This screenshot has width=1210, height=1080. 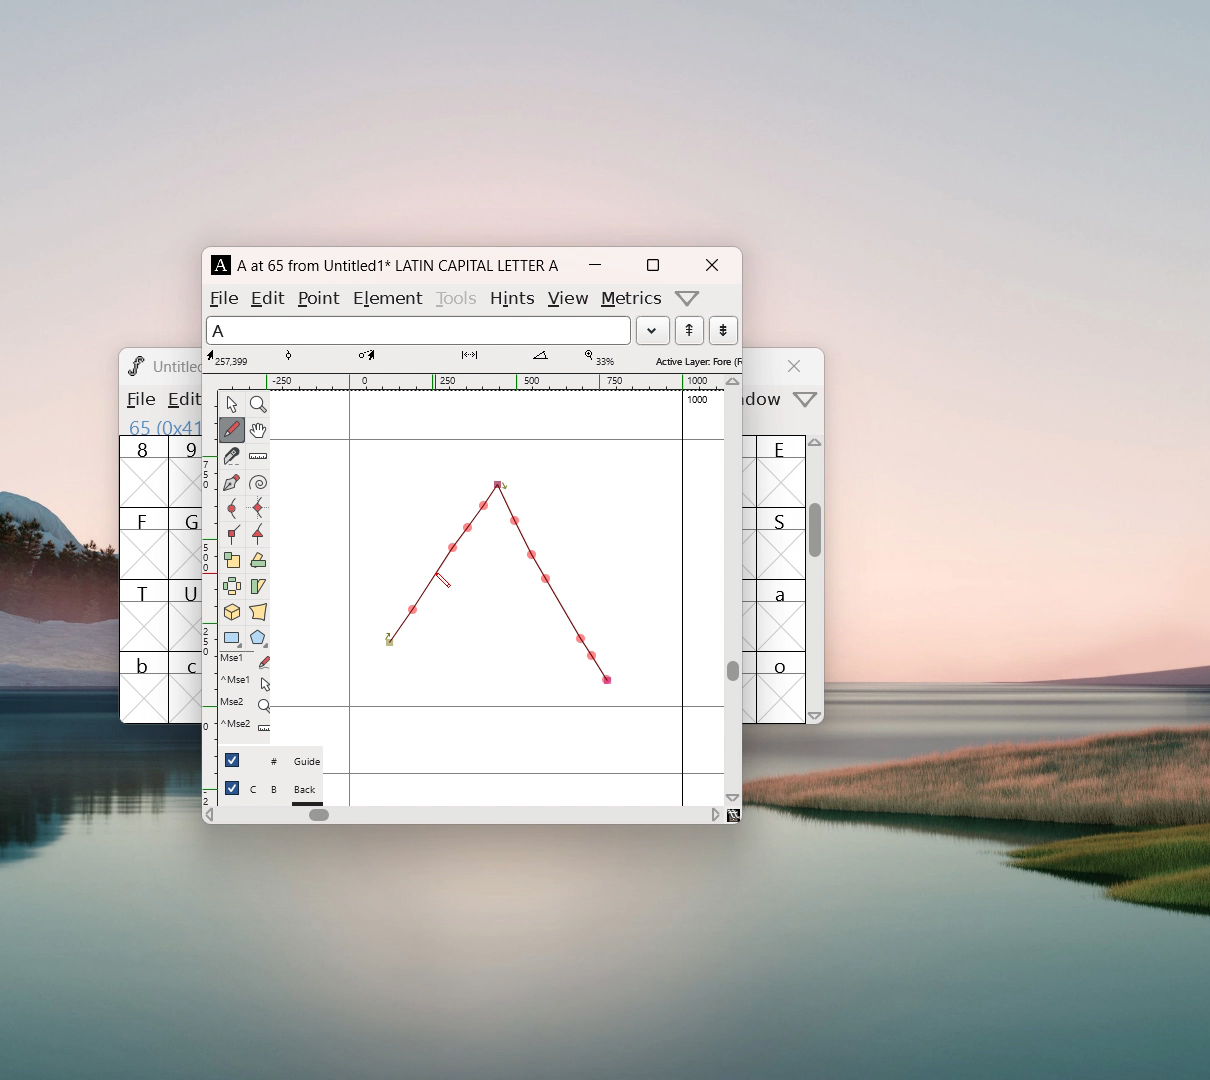 What do you see at coordinates (486, 360) in the screenshot?
I see `distance from starting point` at bounding box center [486, 360].